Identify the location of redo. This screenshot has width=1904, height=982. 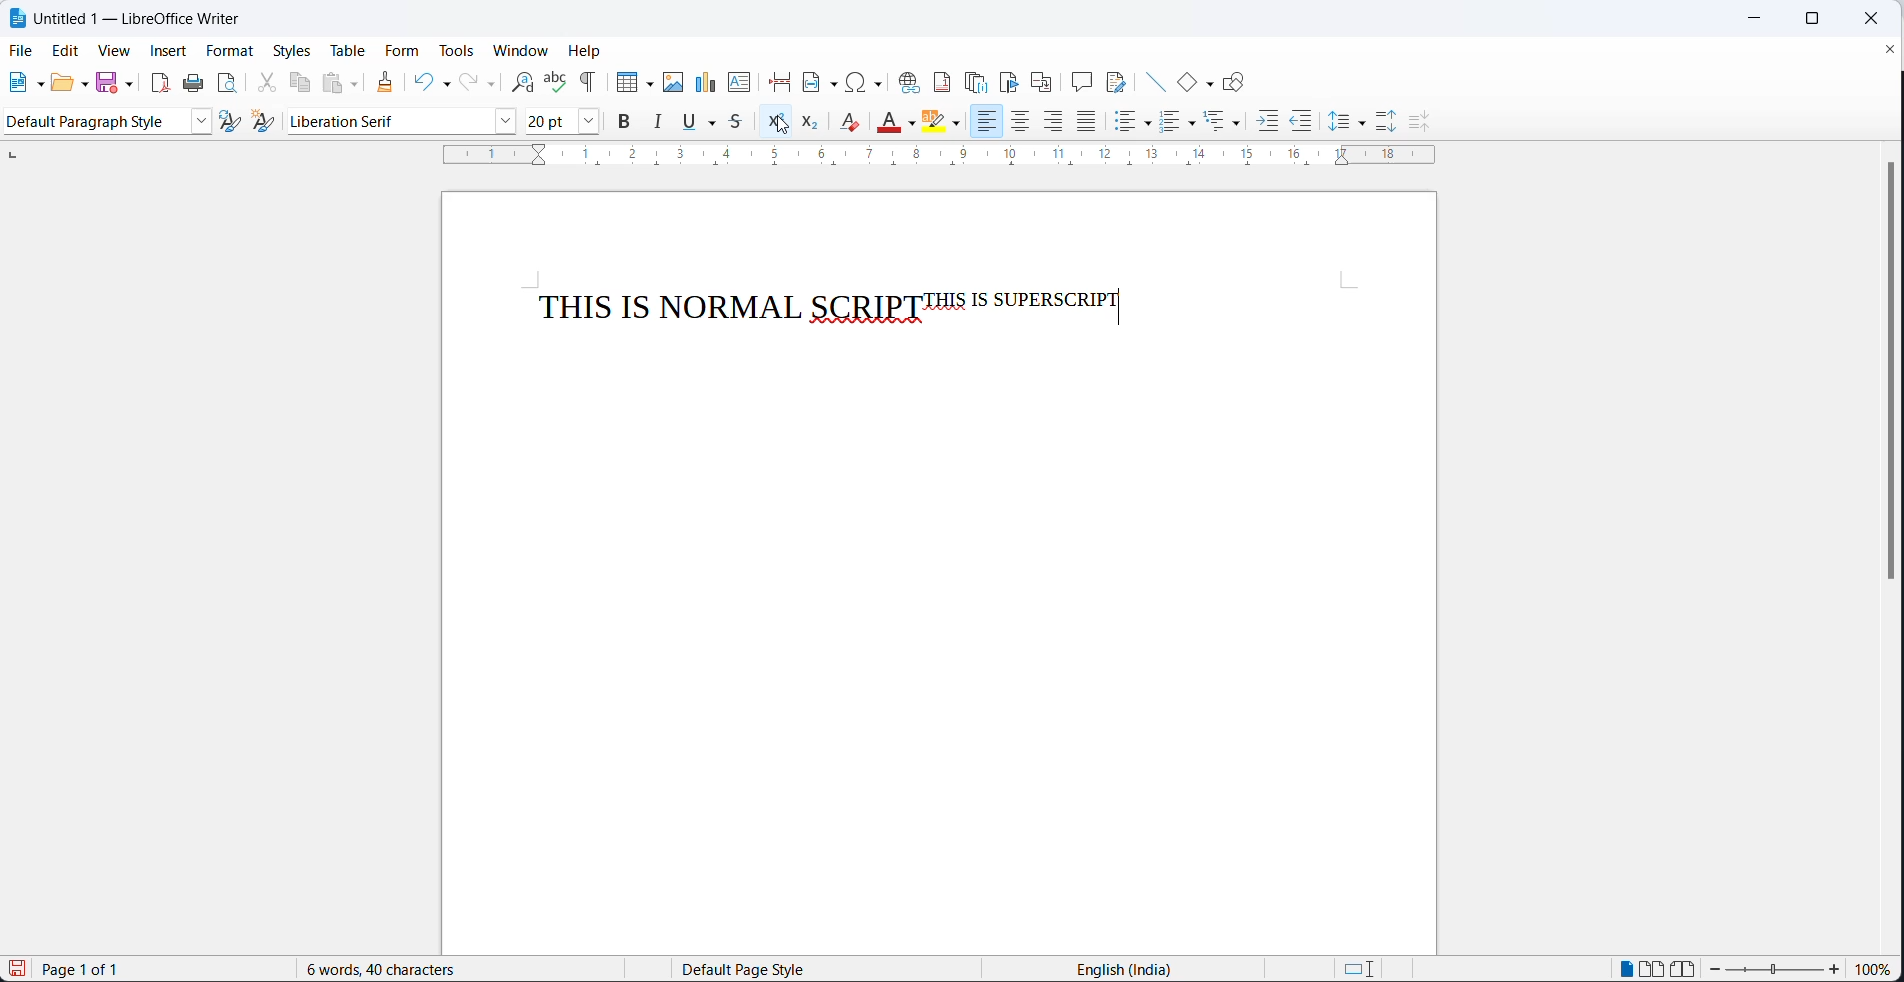
(467, 83).